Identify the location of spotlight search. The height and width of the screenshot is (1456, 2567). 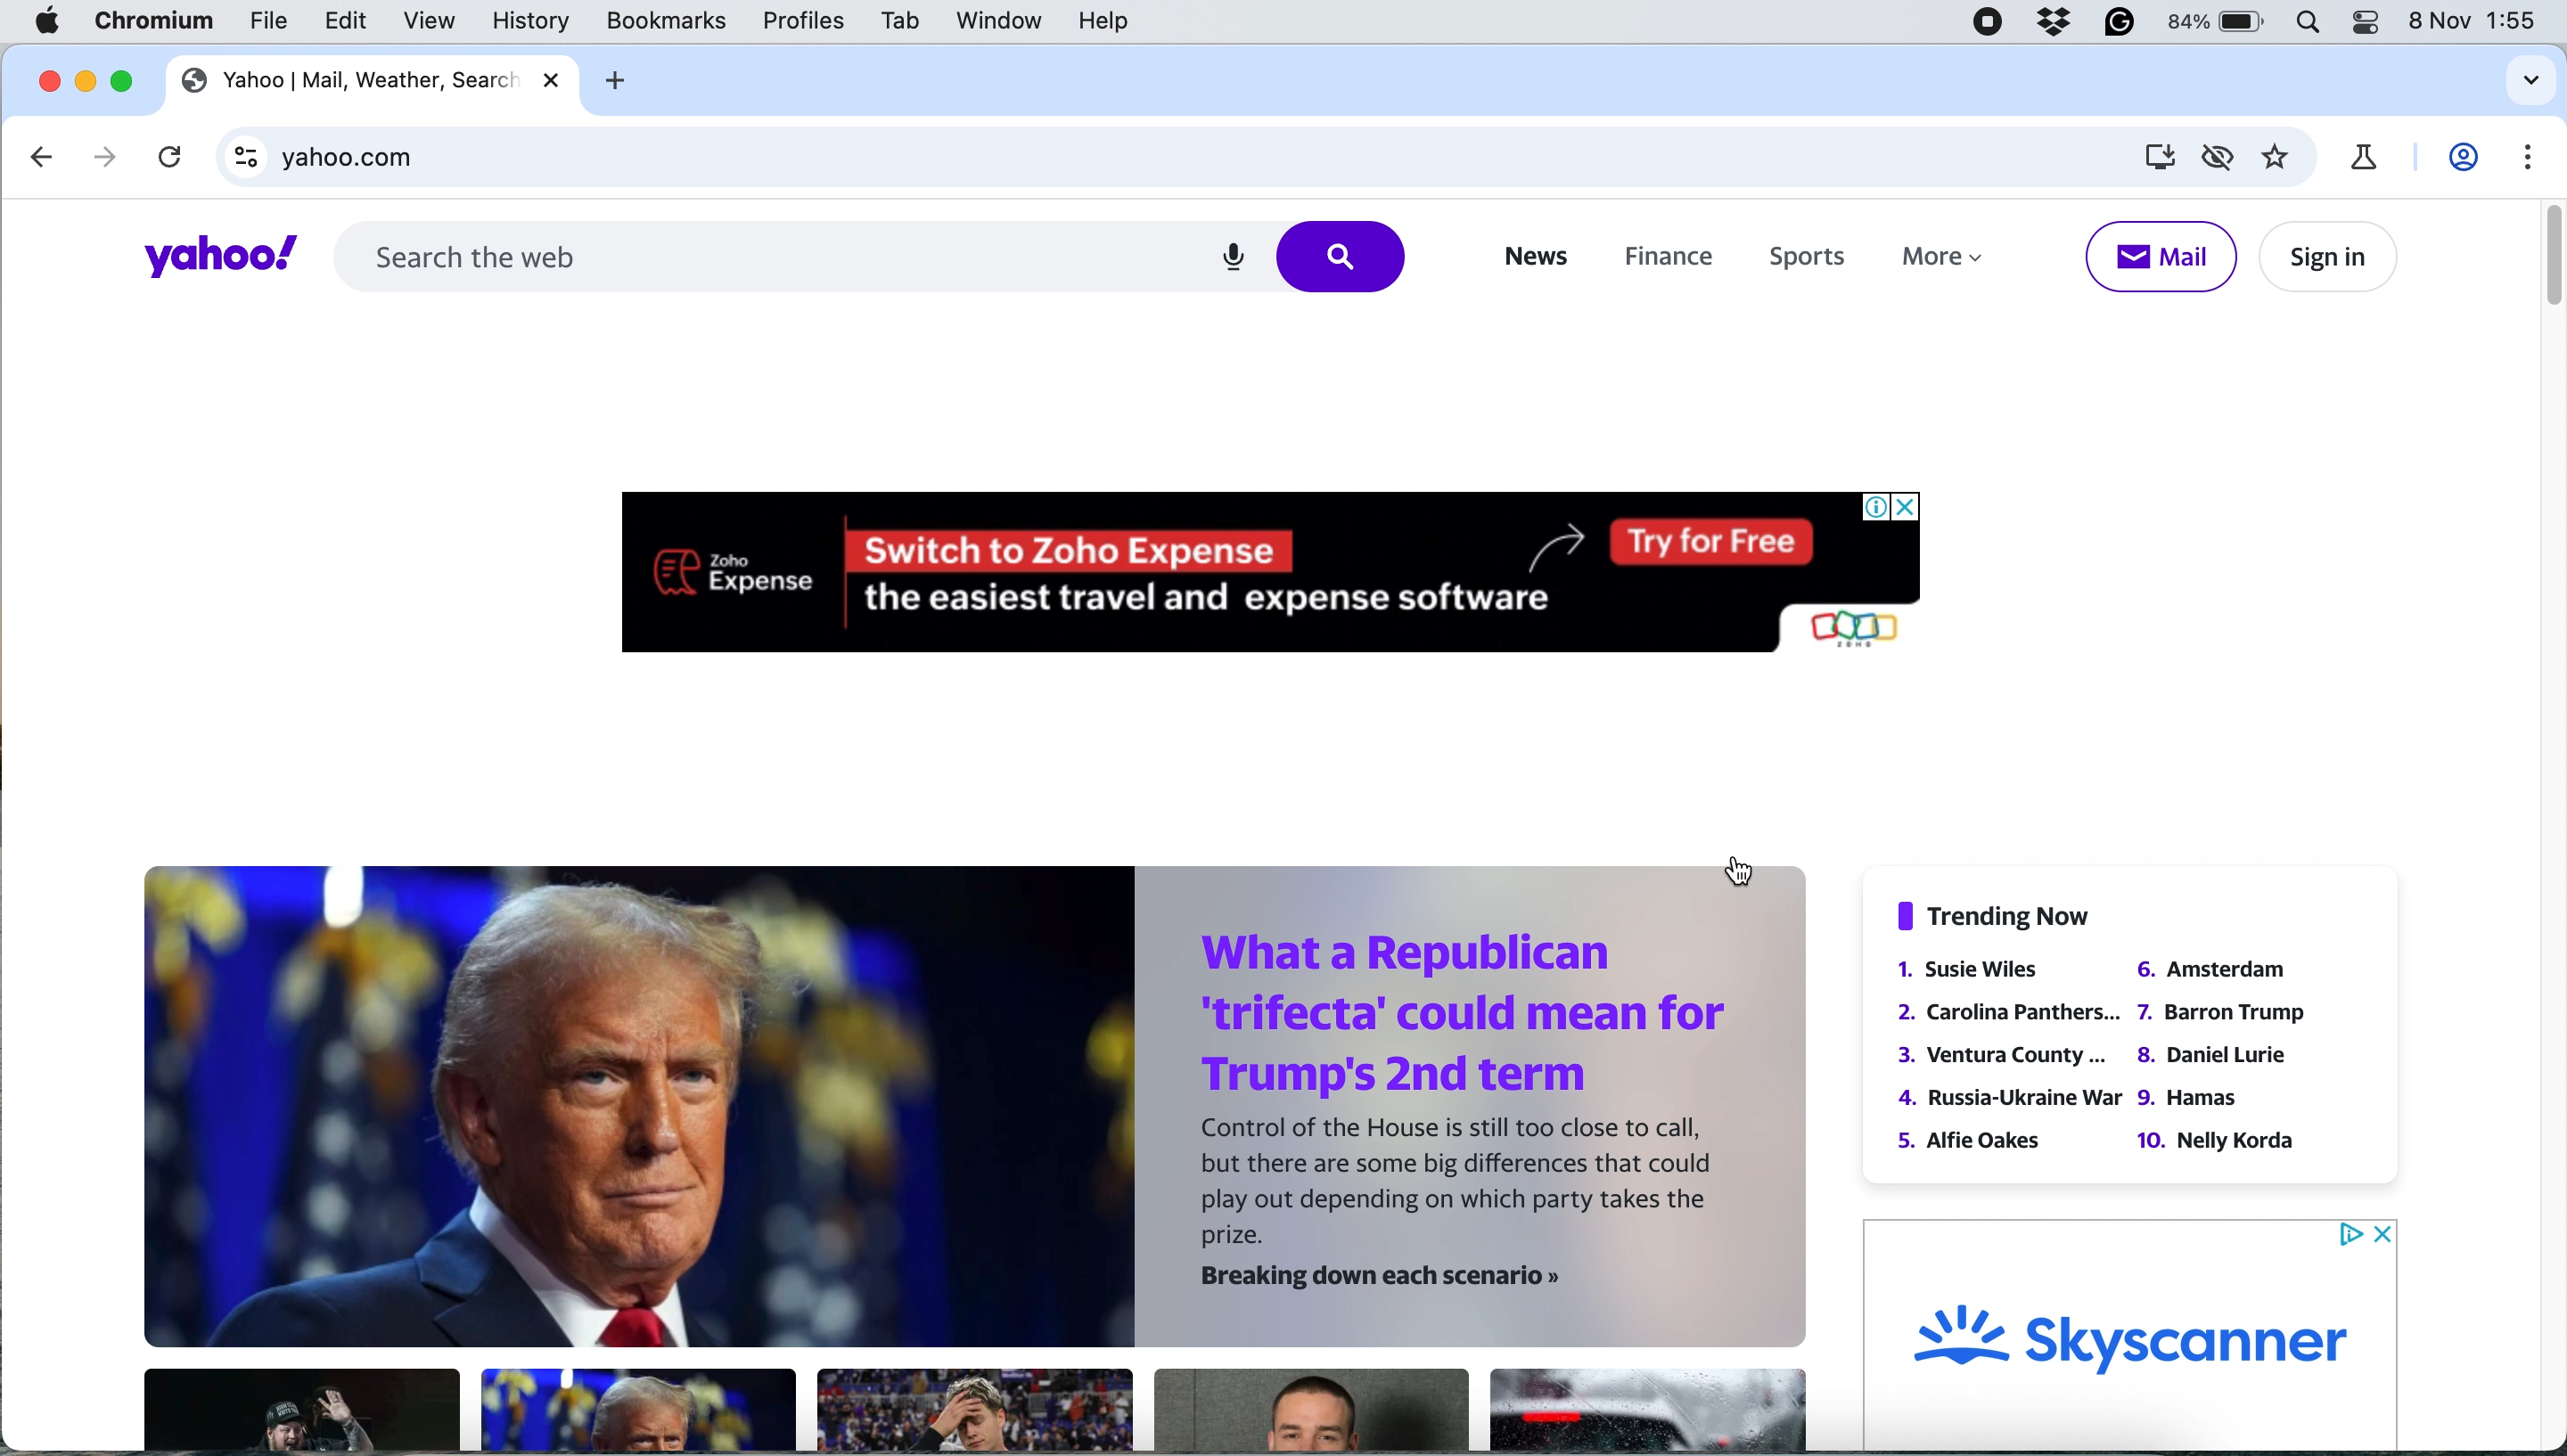
(2310, 23).